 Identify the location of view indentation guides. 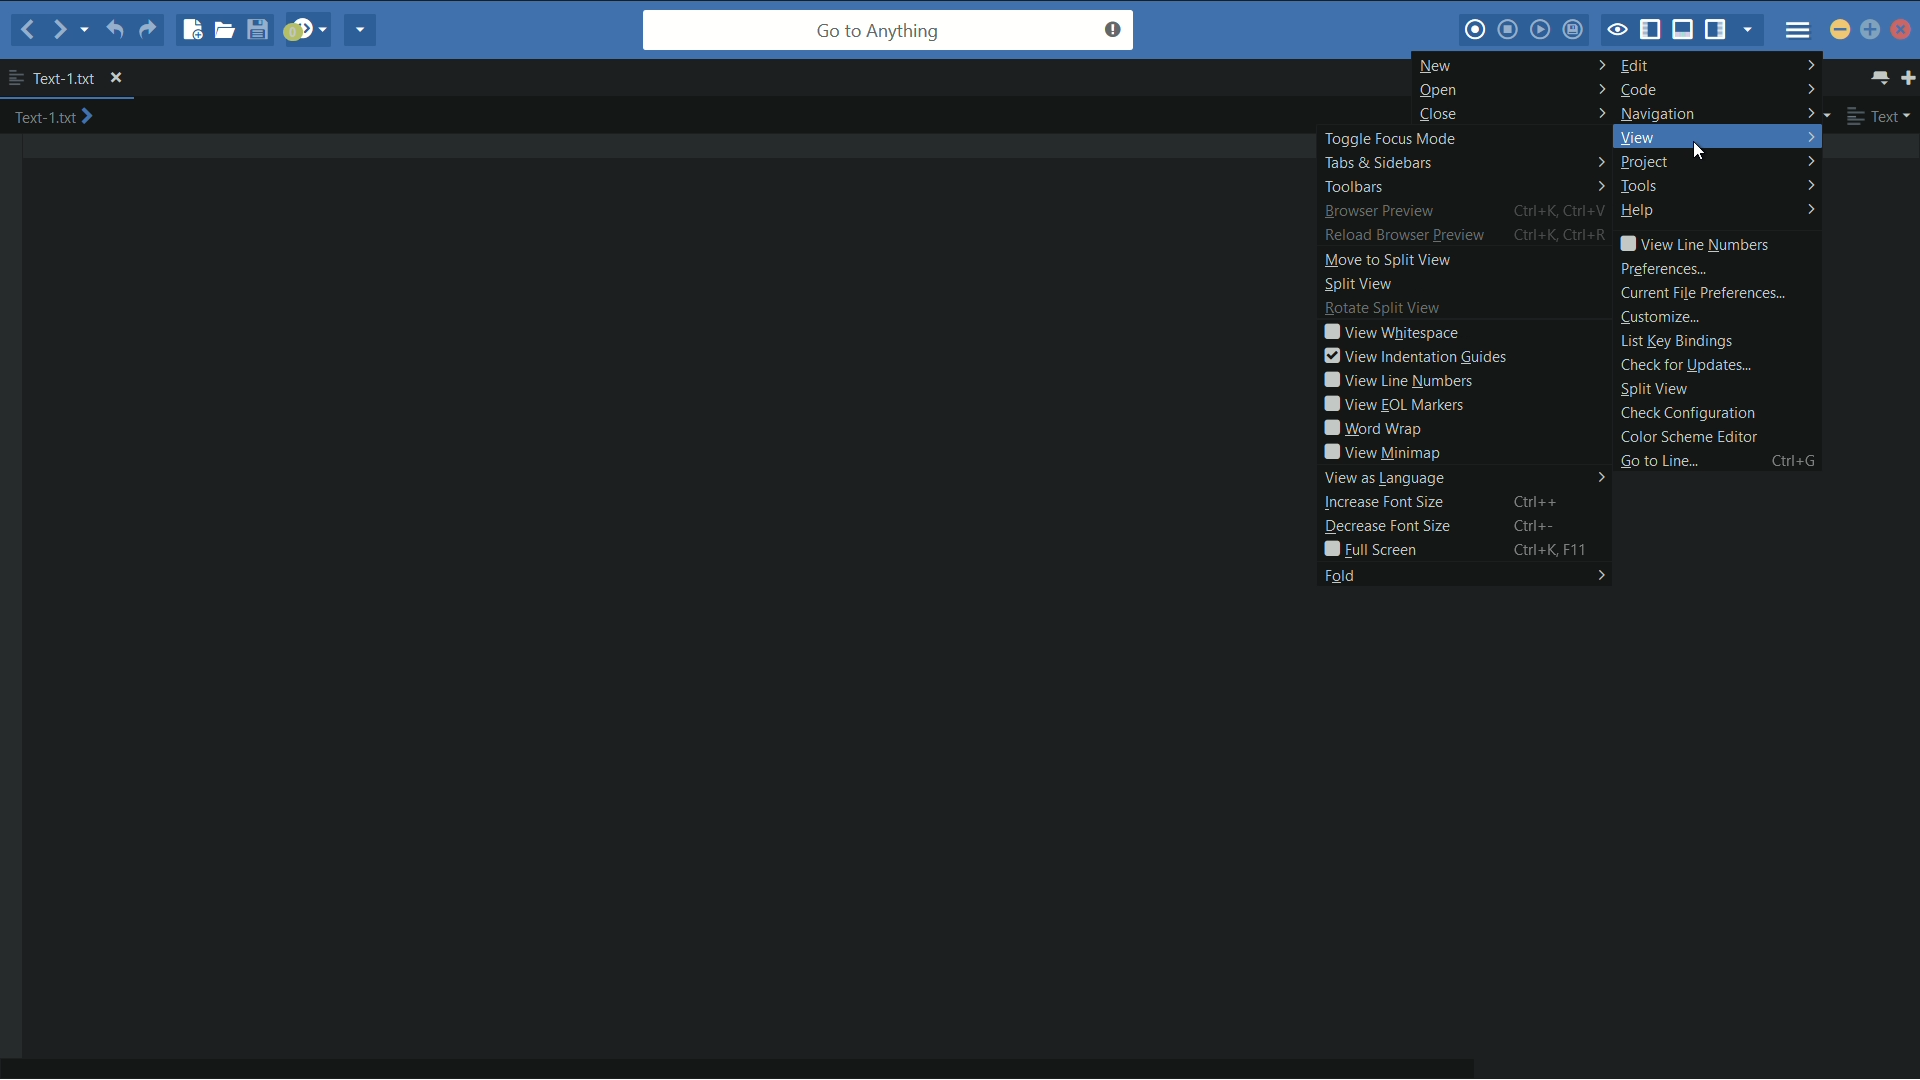
(1412, 358).